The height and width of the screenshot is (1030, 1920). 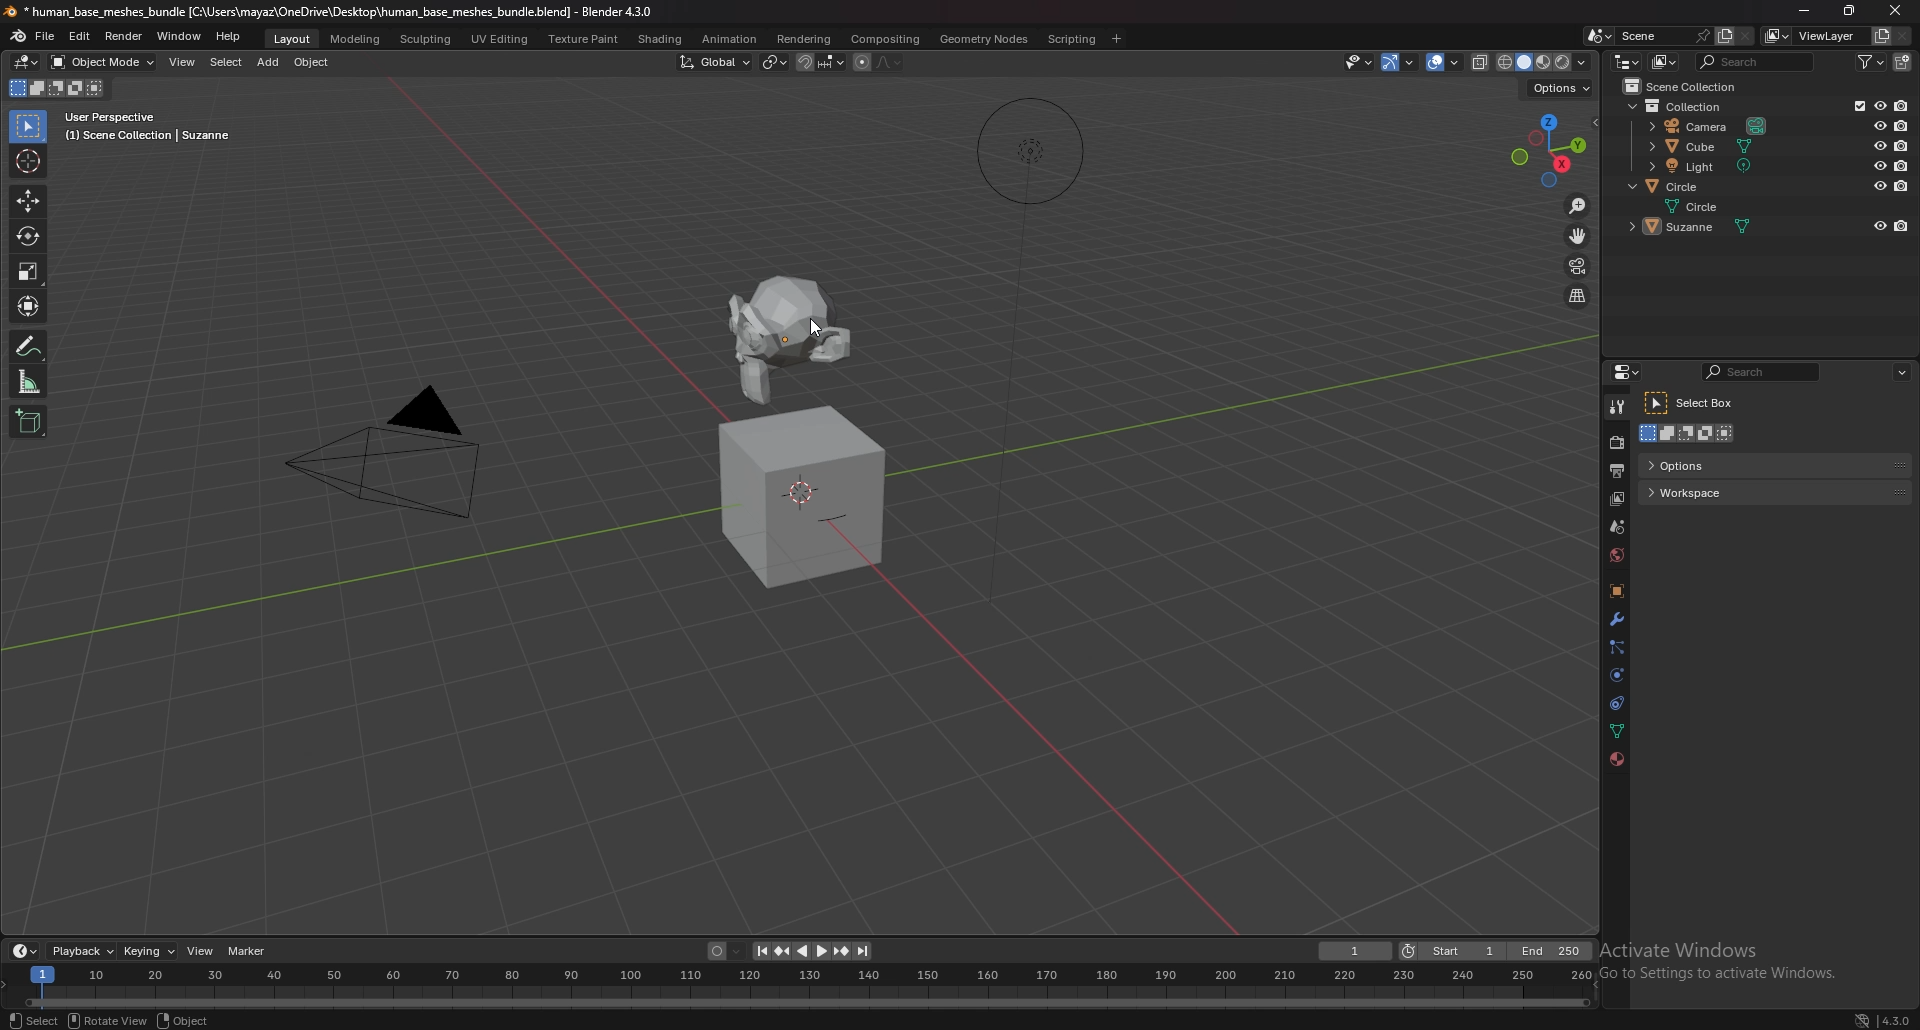 What do you see at coordinates (1881, 34) in the screenshot?
I see `add view layer` at bounding box center [1881, 34].